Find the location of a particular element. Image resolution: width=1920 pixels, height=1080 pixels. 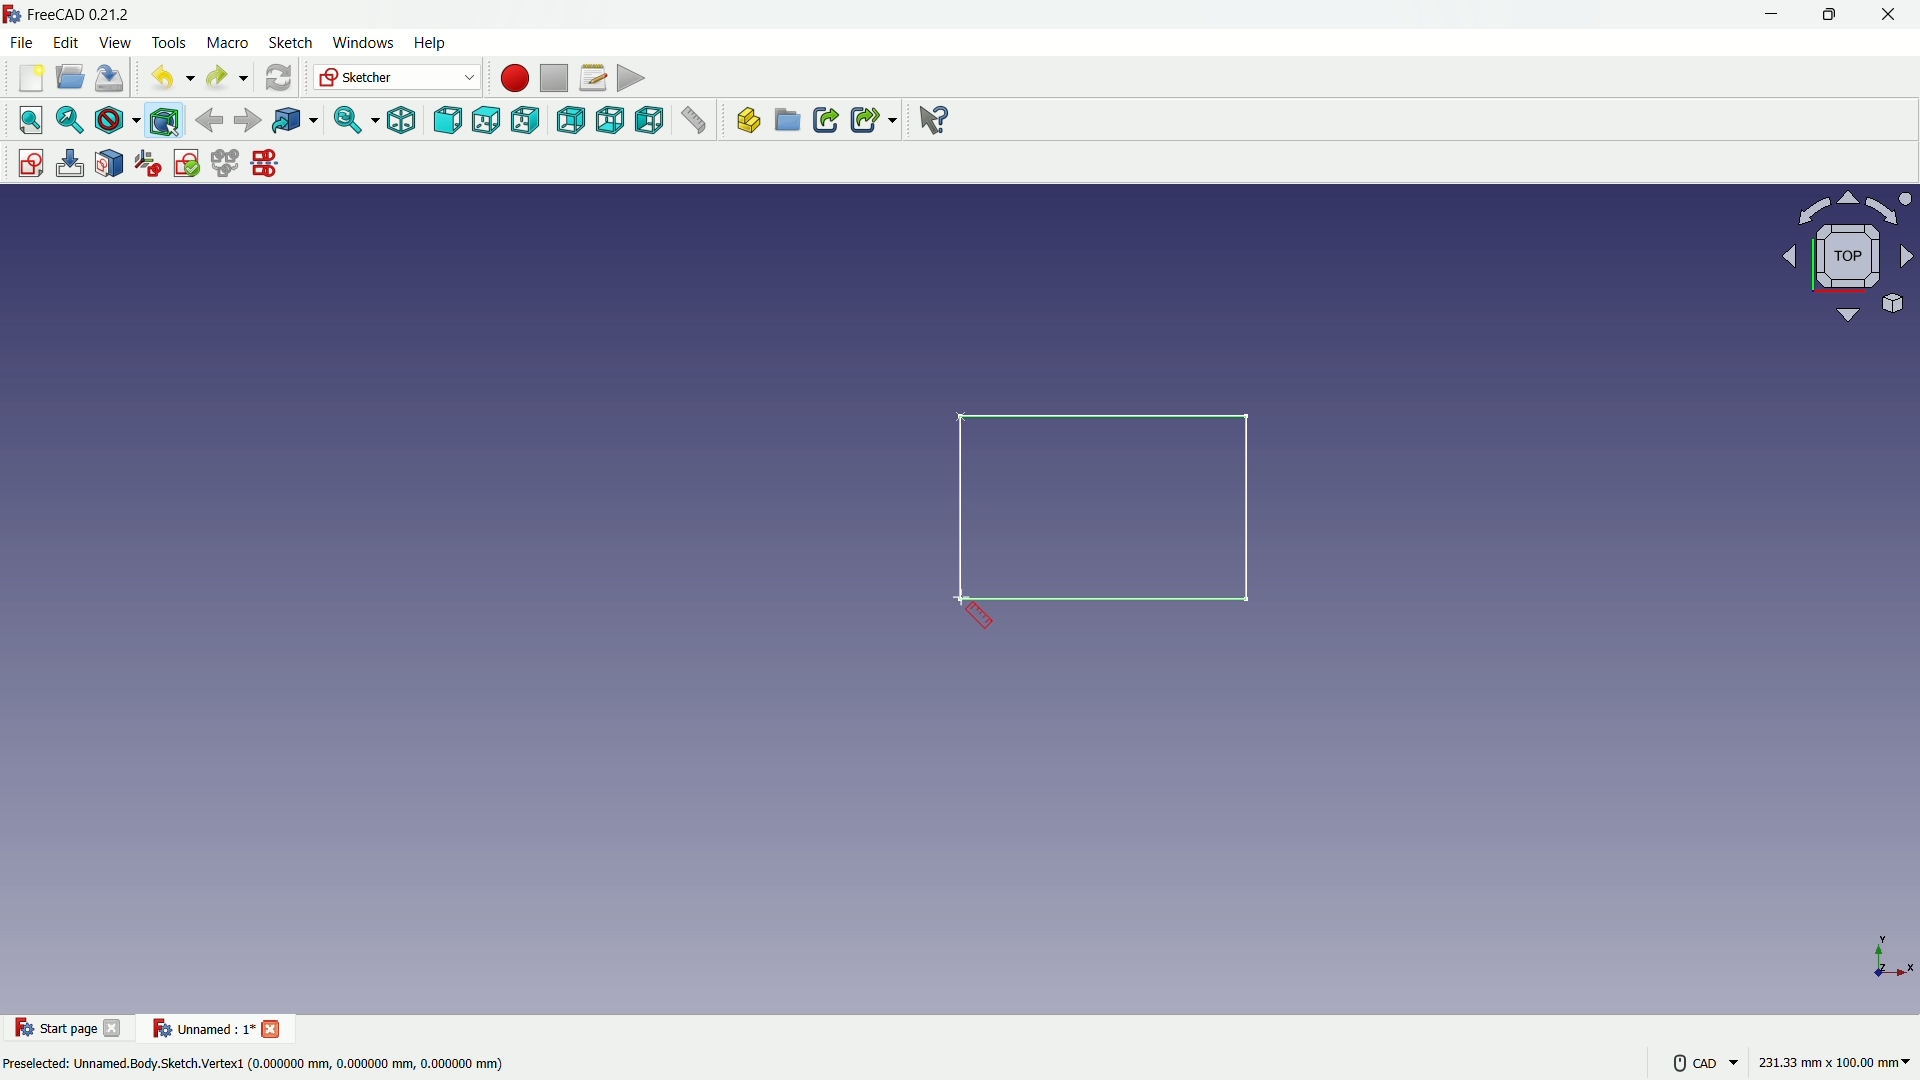

validate sketches is located at coordinates (188, 164).